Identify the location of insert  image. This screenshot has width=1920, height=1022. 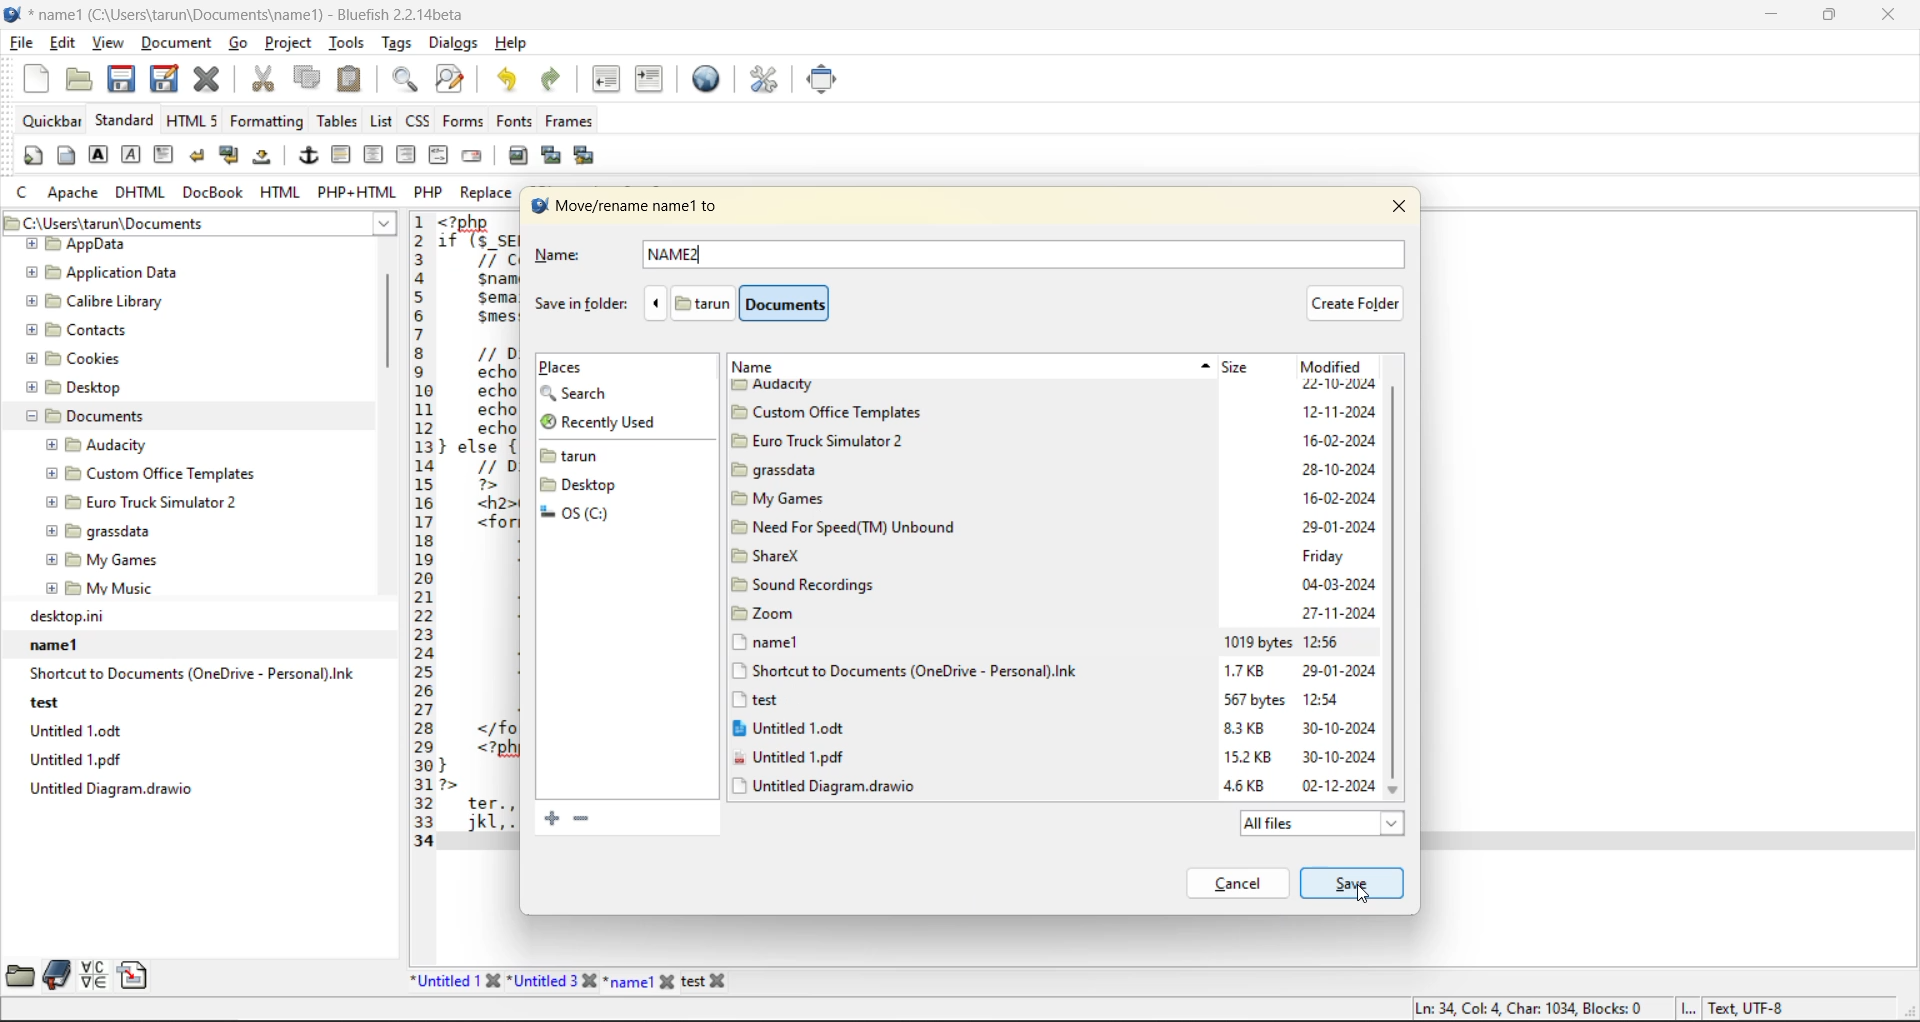
(519, 154).